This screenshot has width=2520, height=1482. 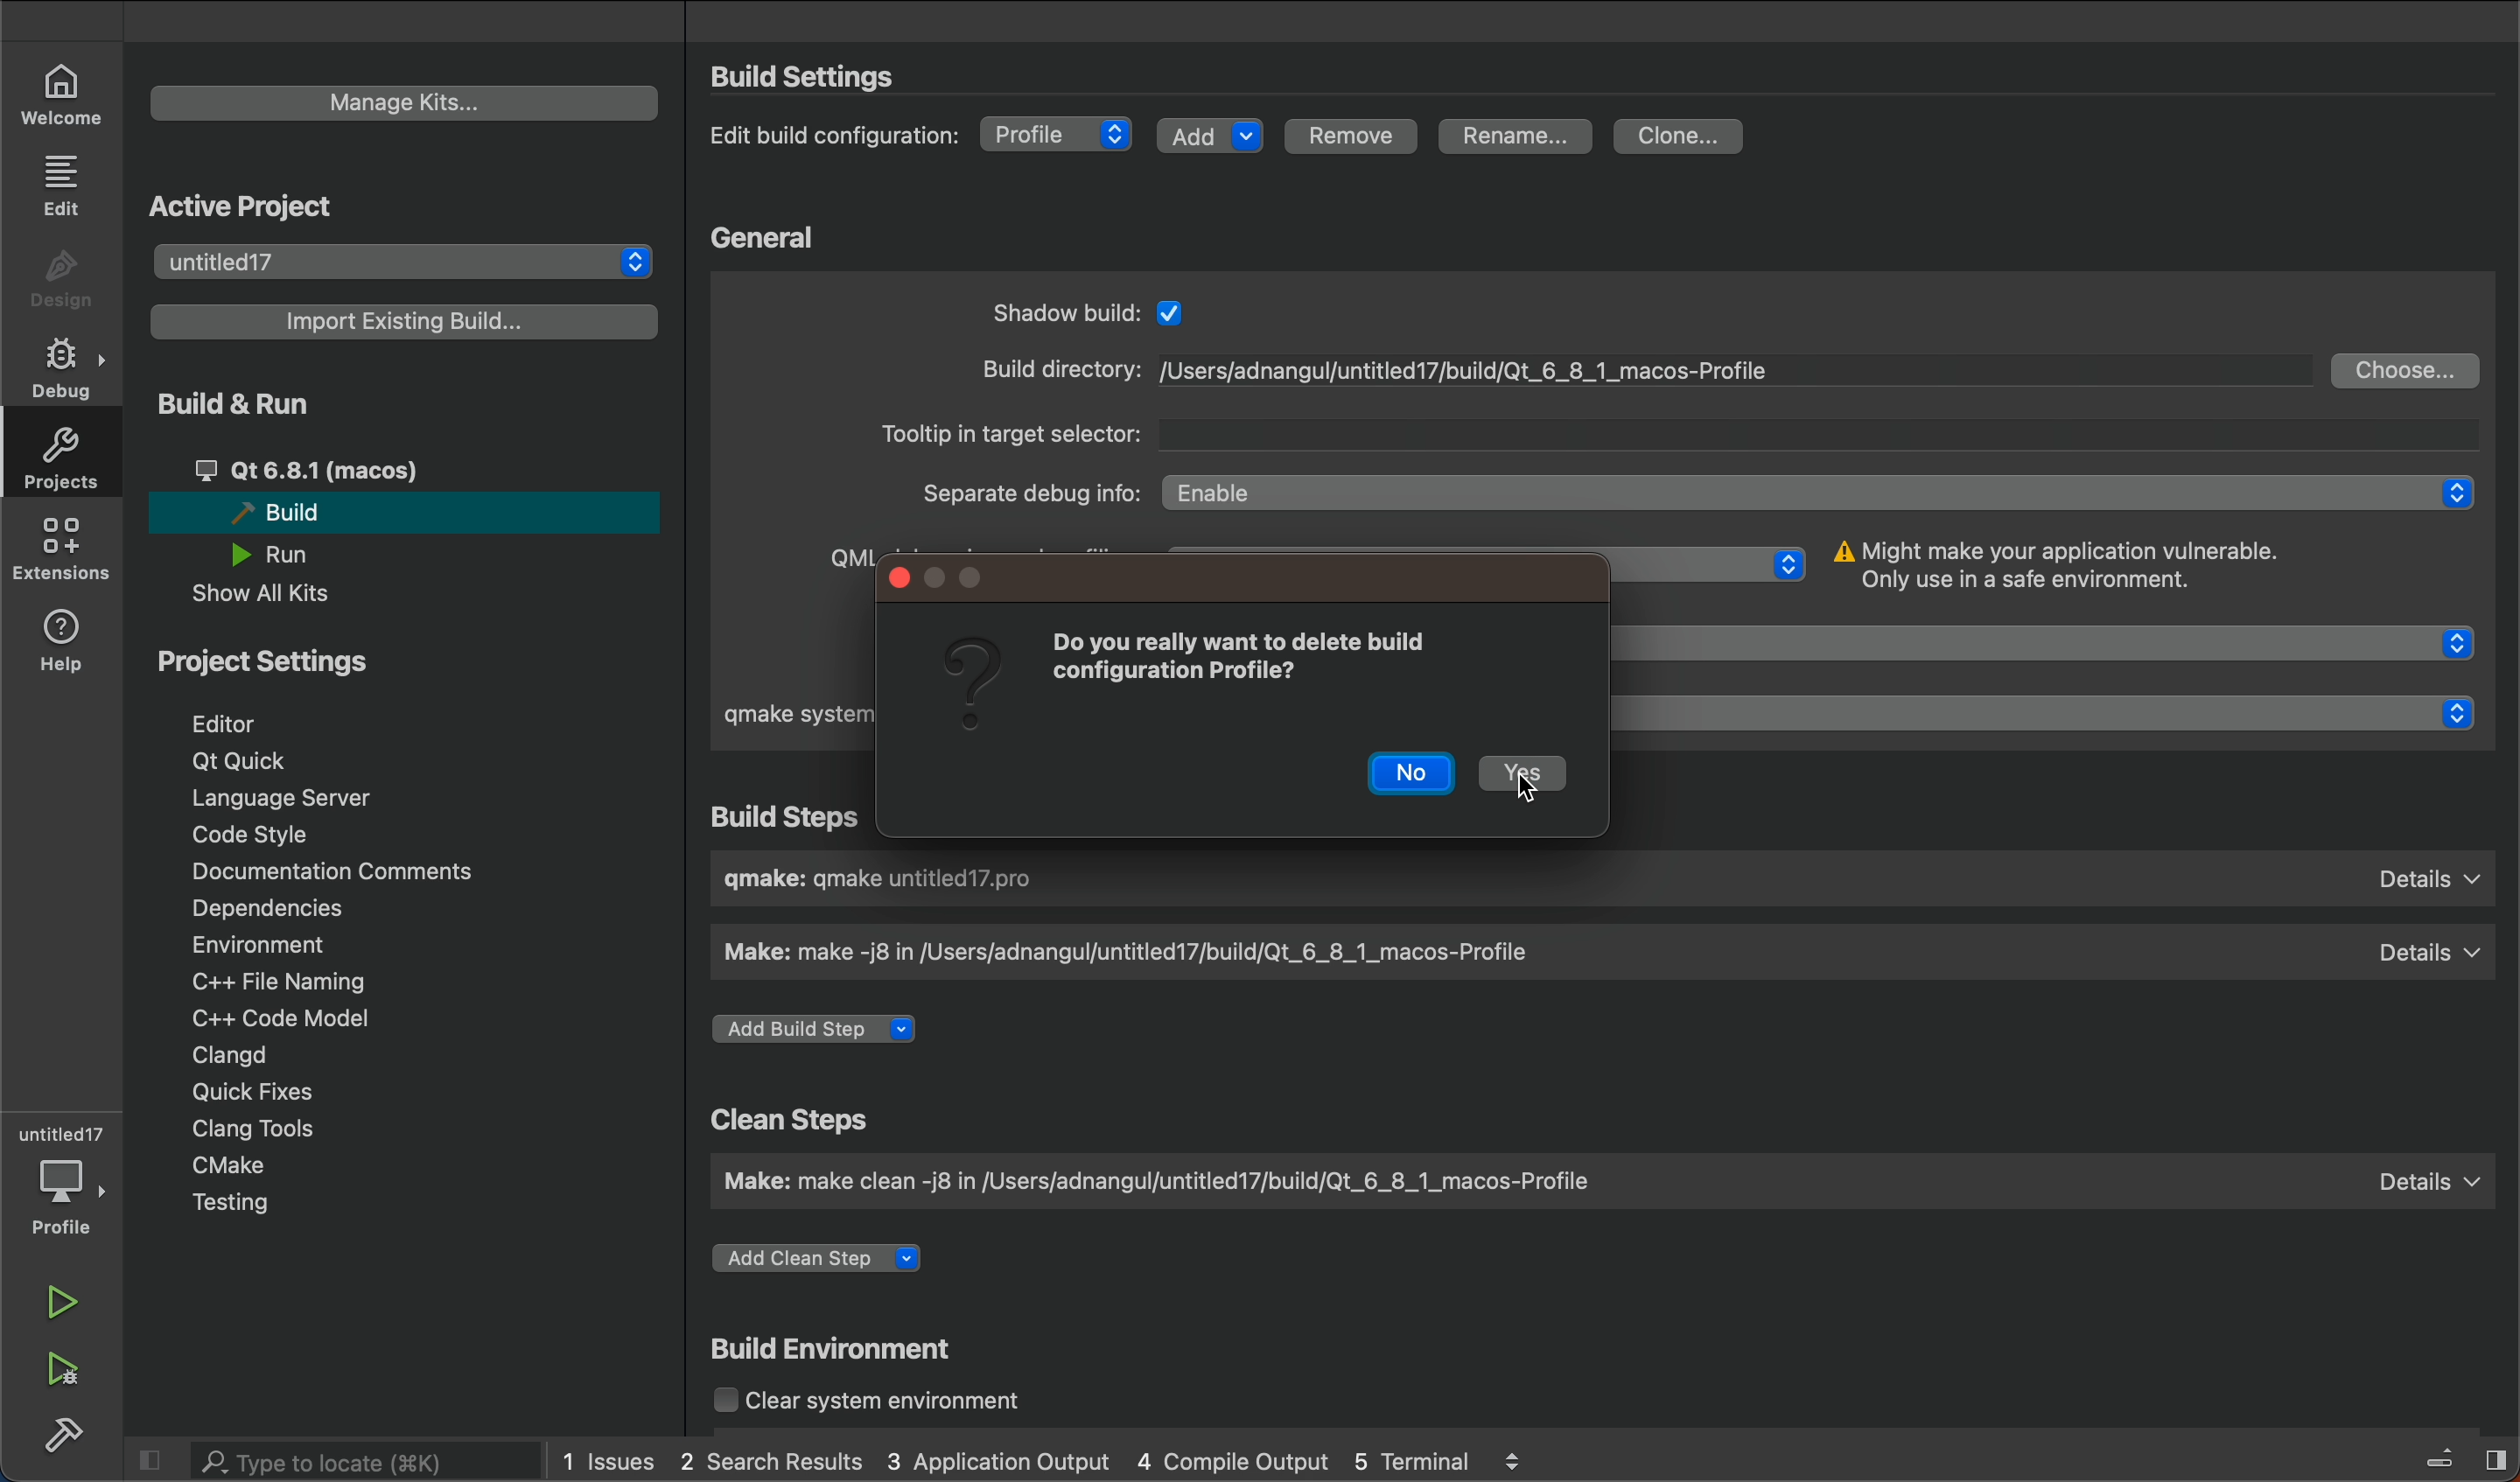 I want to click on c model, so click(x=279, y=1018).